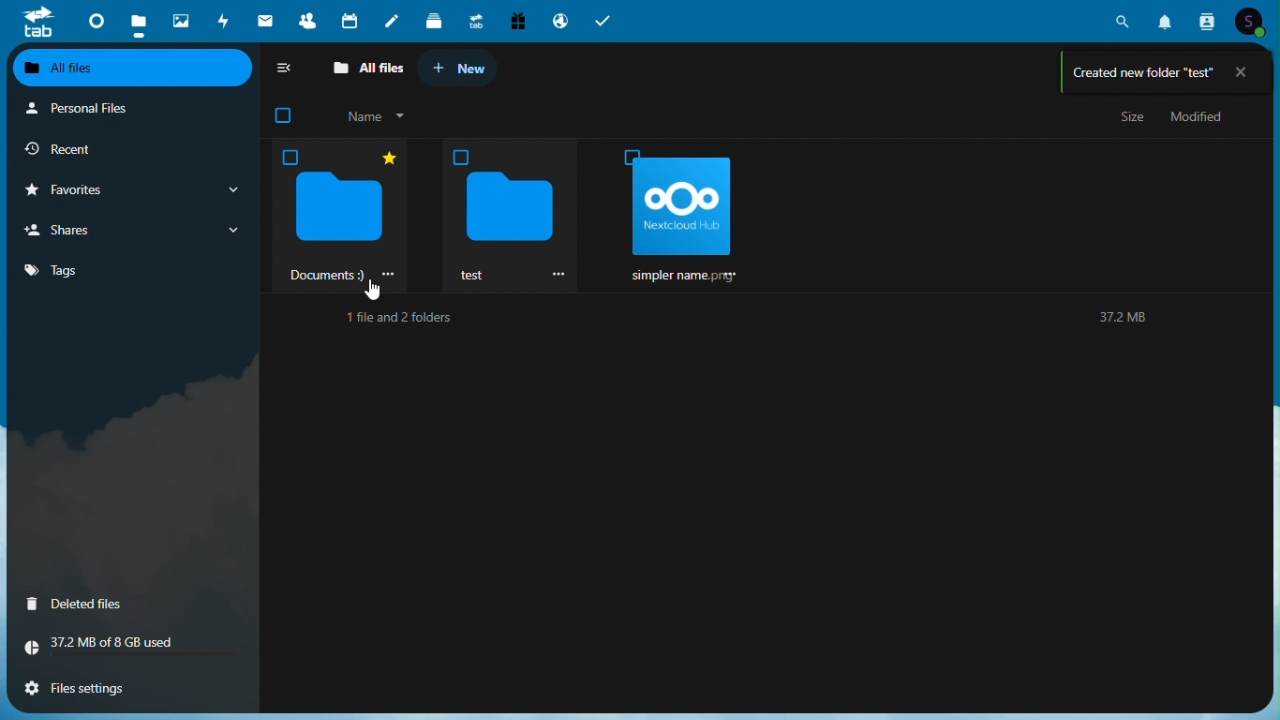  I want to click on Folder creation confirmation, so click(1164, 73).